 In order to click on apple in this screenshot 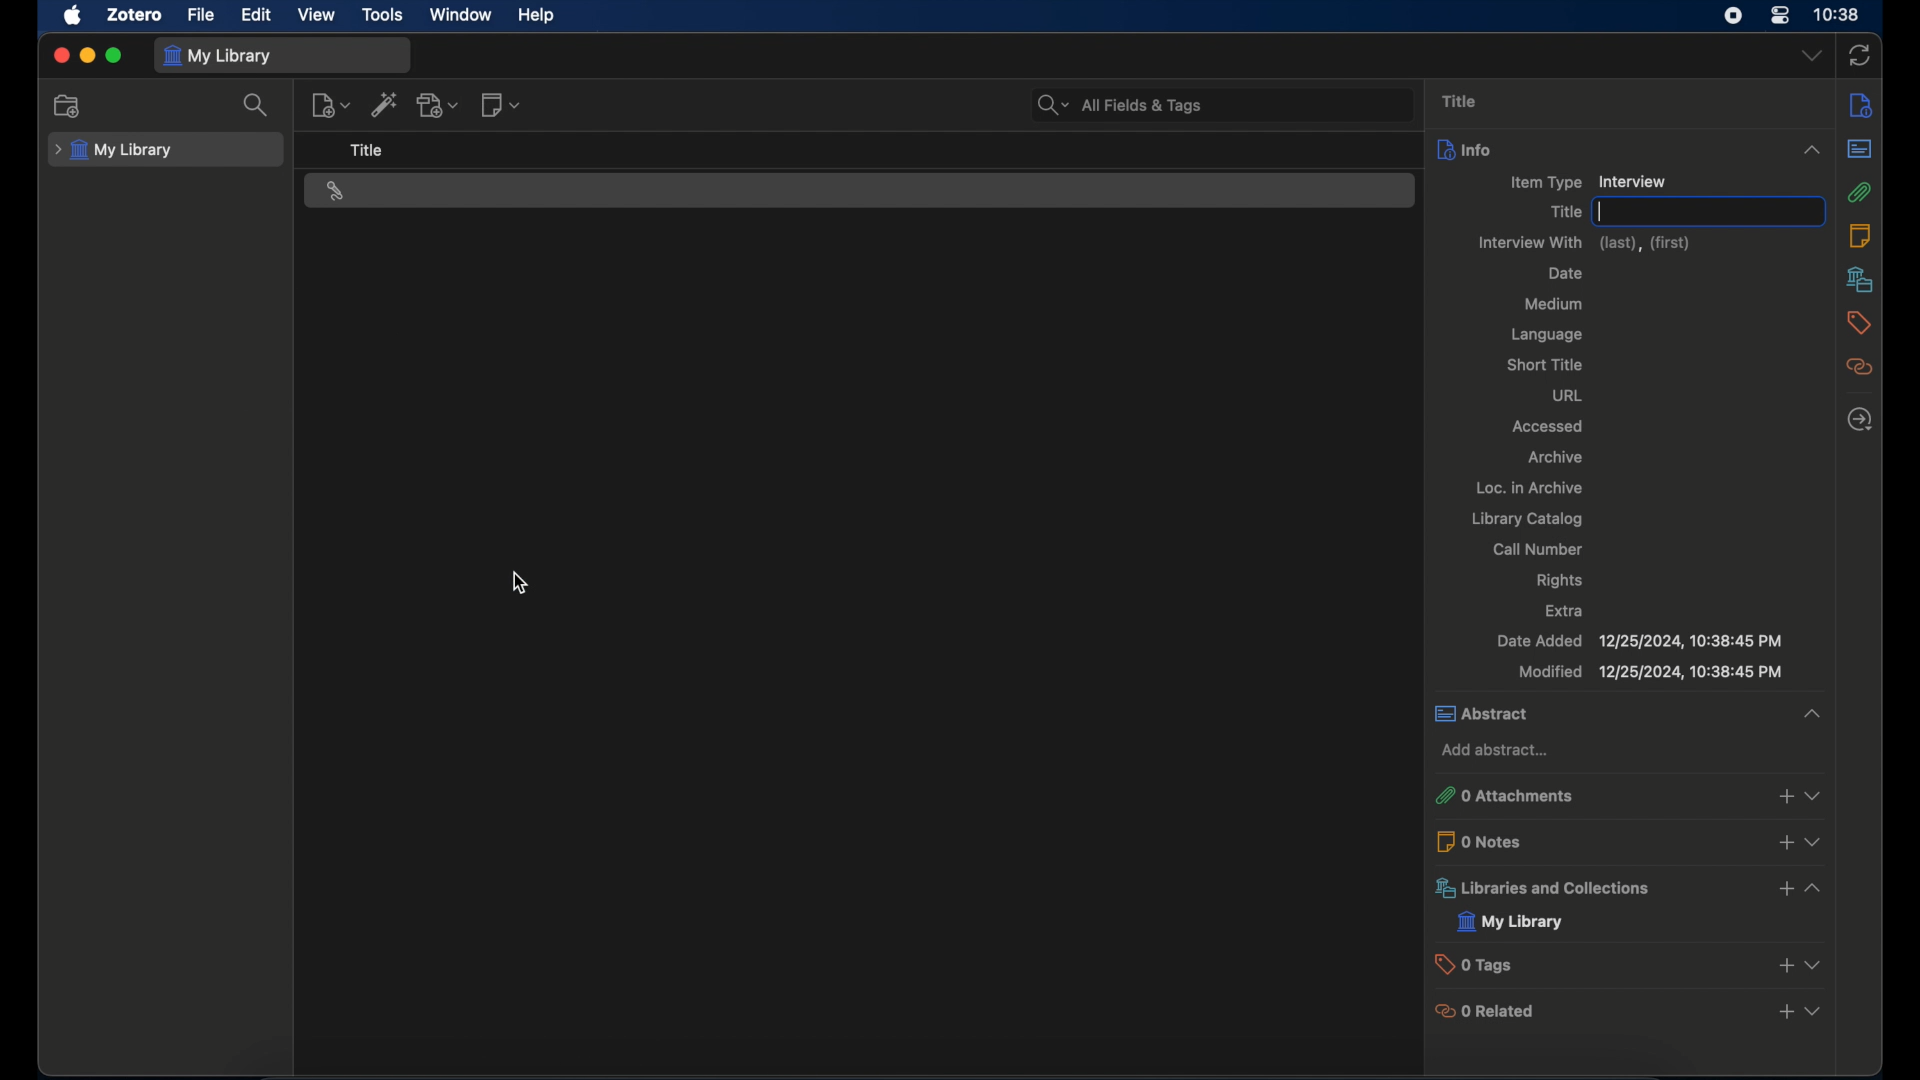, I will do `click(73, 16)`.